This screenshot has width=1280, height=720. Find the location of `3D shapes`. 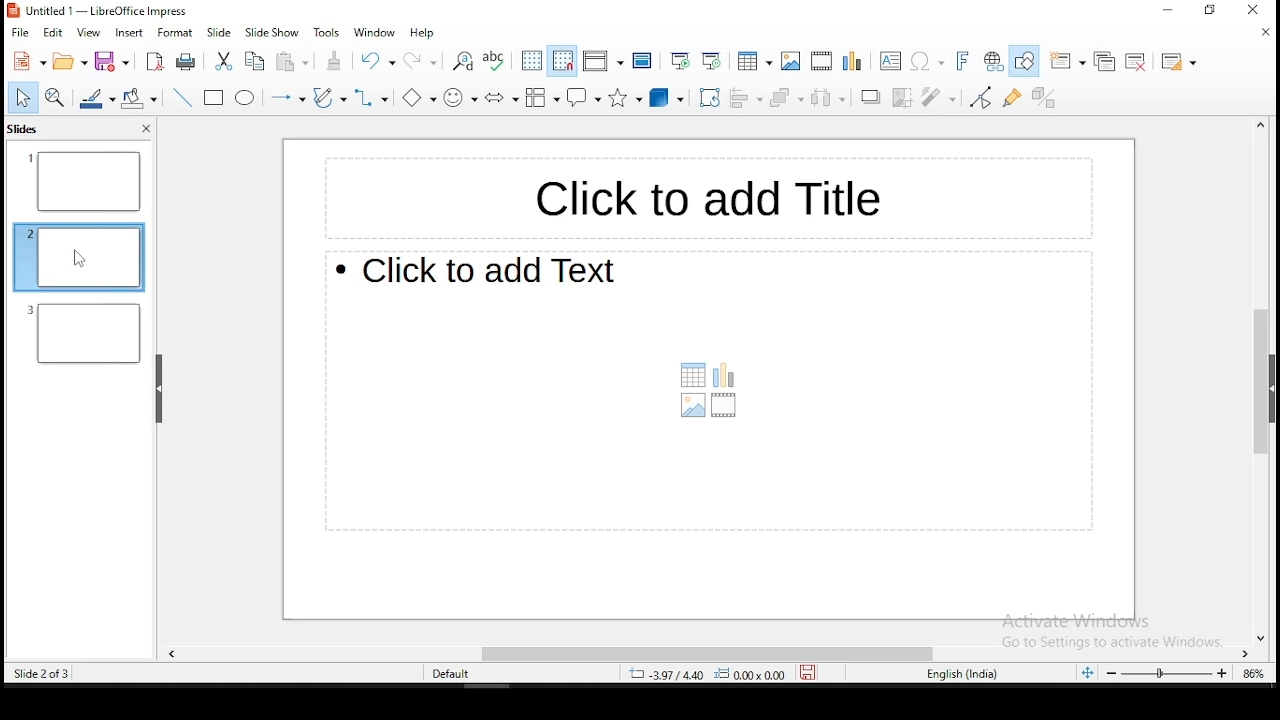

3D shapes is located at coordinates (668, 99).